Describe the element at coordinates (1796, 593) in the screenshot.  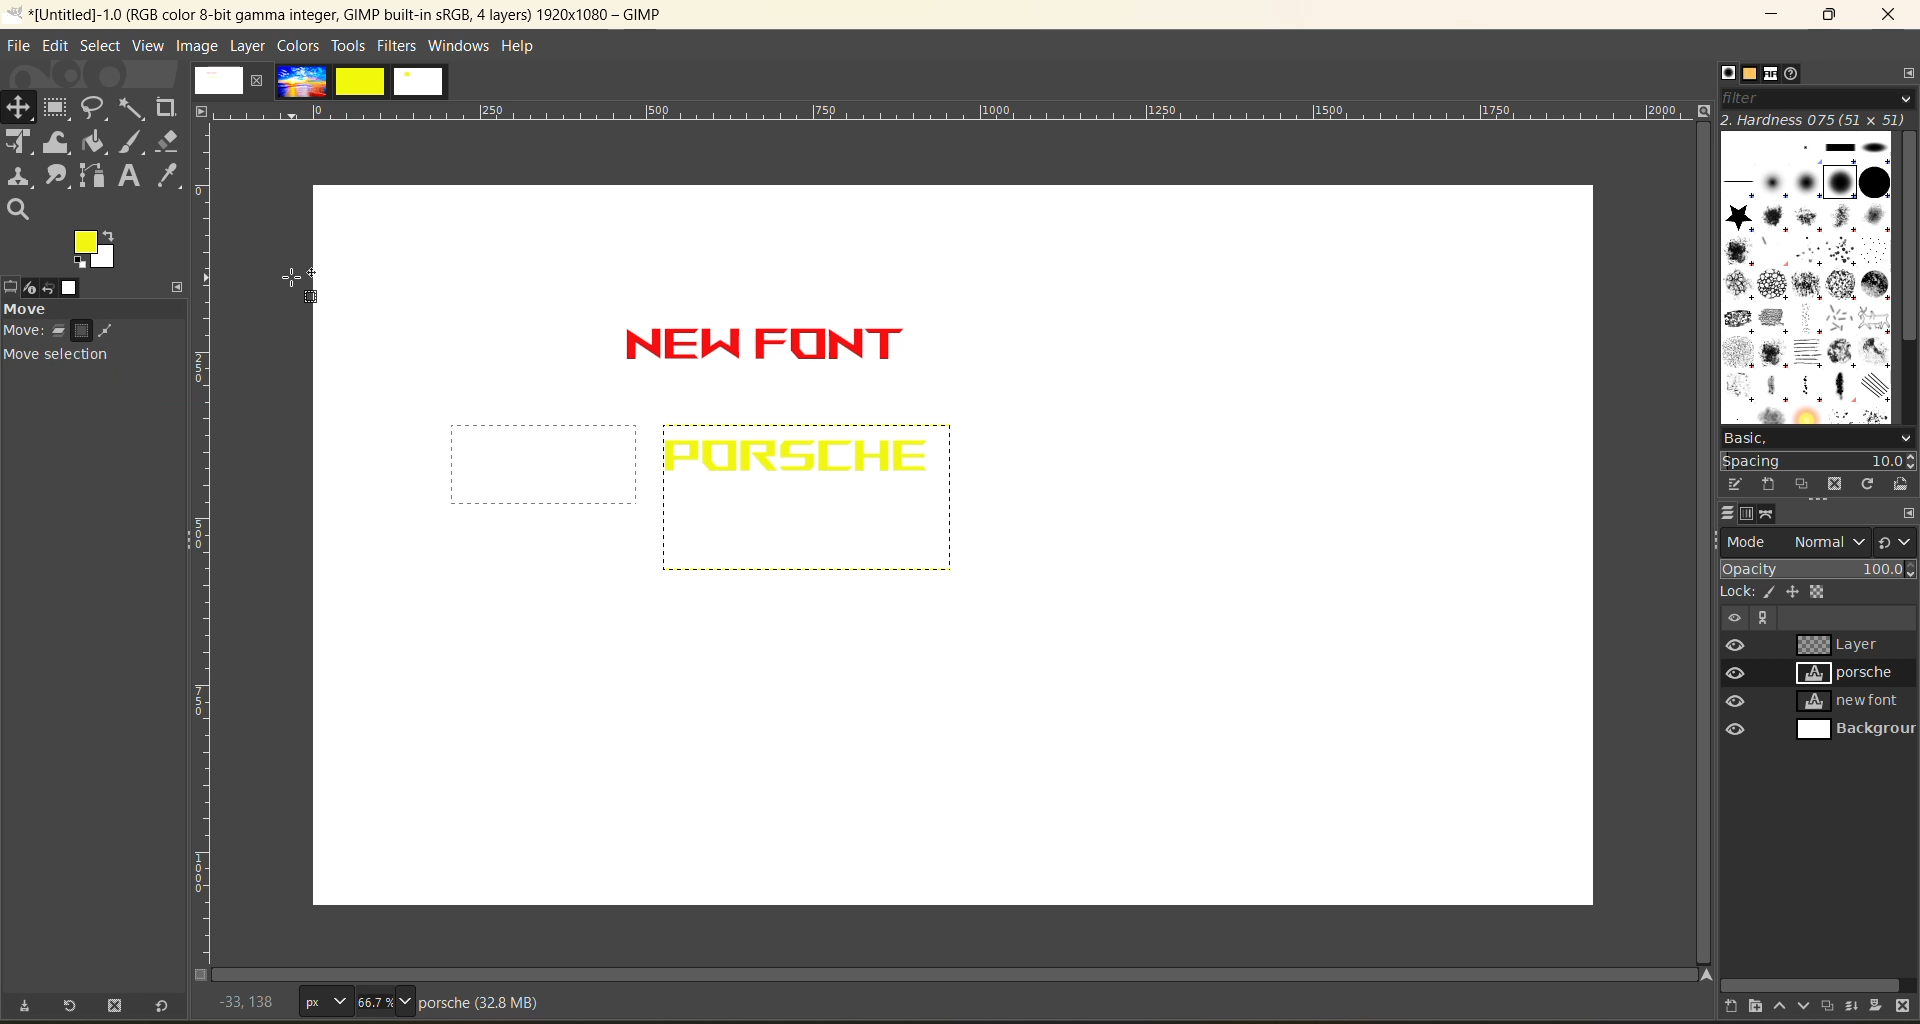
I see `position and size` at that location.